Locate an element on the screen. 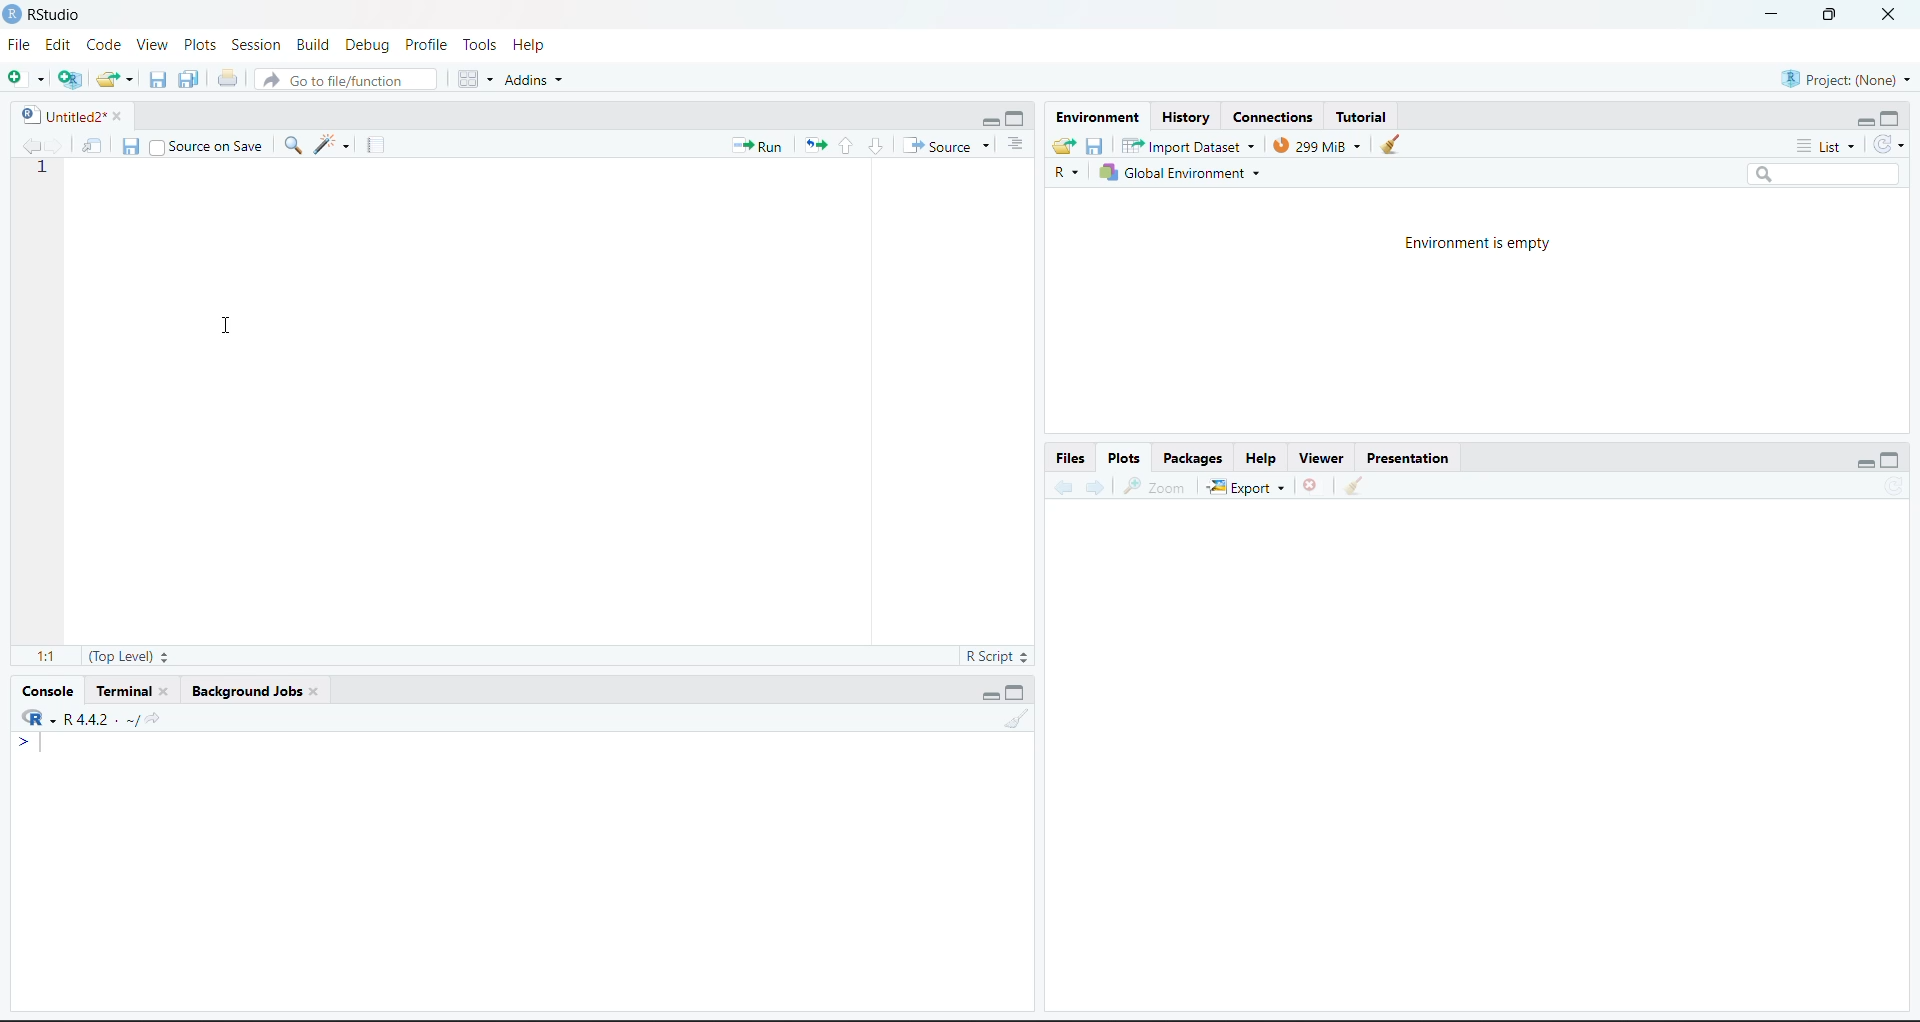 The height and width of the screenshot is (1022, 1920). previous plot is located at coordinates (1063, 484).